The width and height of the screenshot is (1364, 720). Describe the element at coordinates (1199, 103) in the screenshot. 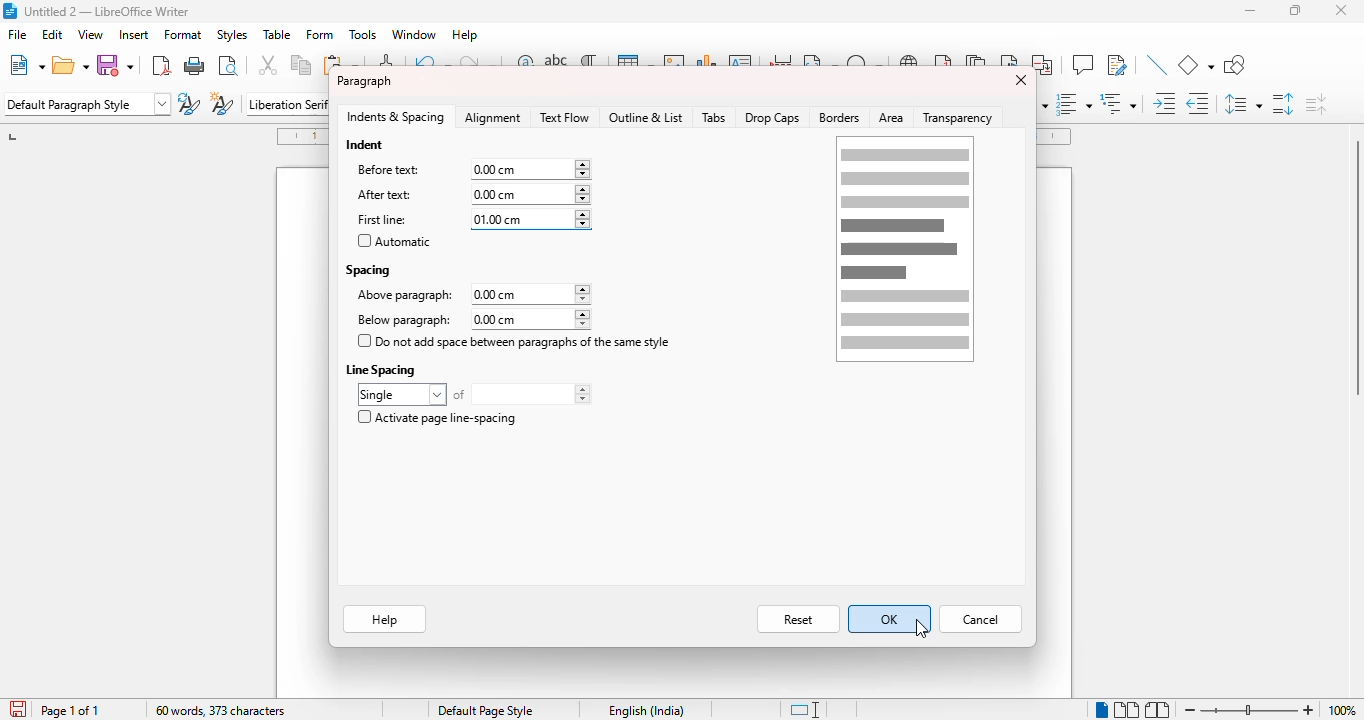

I see `decrease indent` at that location.